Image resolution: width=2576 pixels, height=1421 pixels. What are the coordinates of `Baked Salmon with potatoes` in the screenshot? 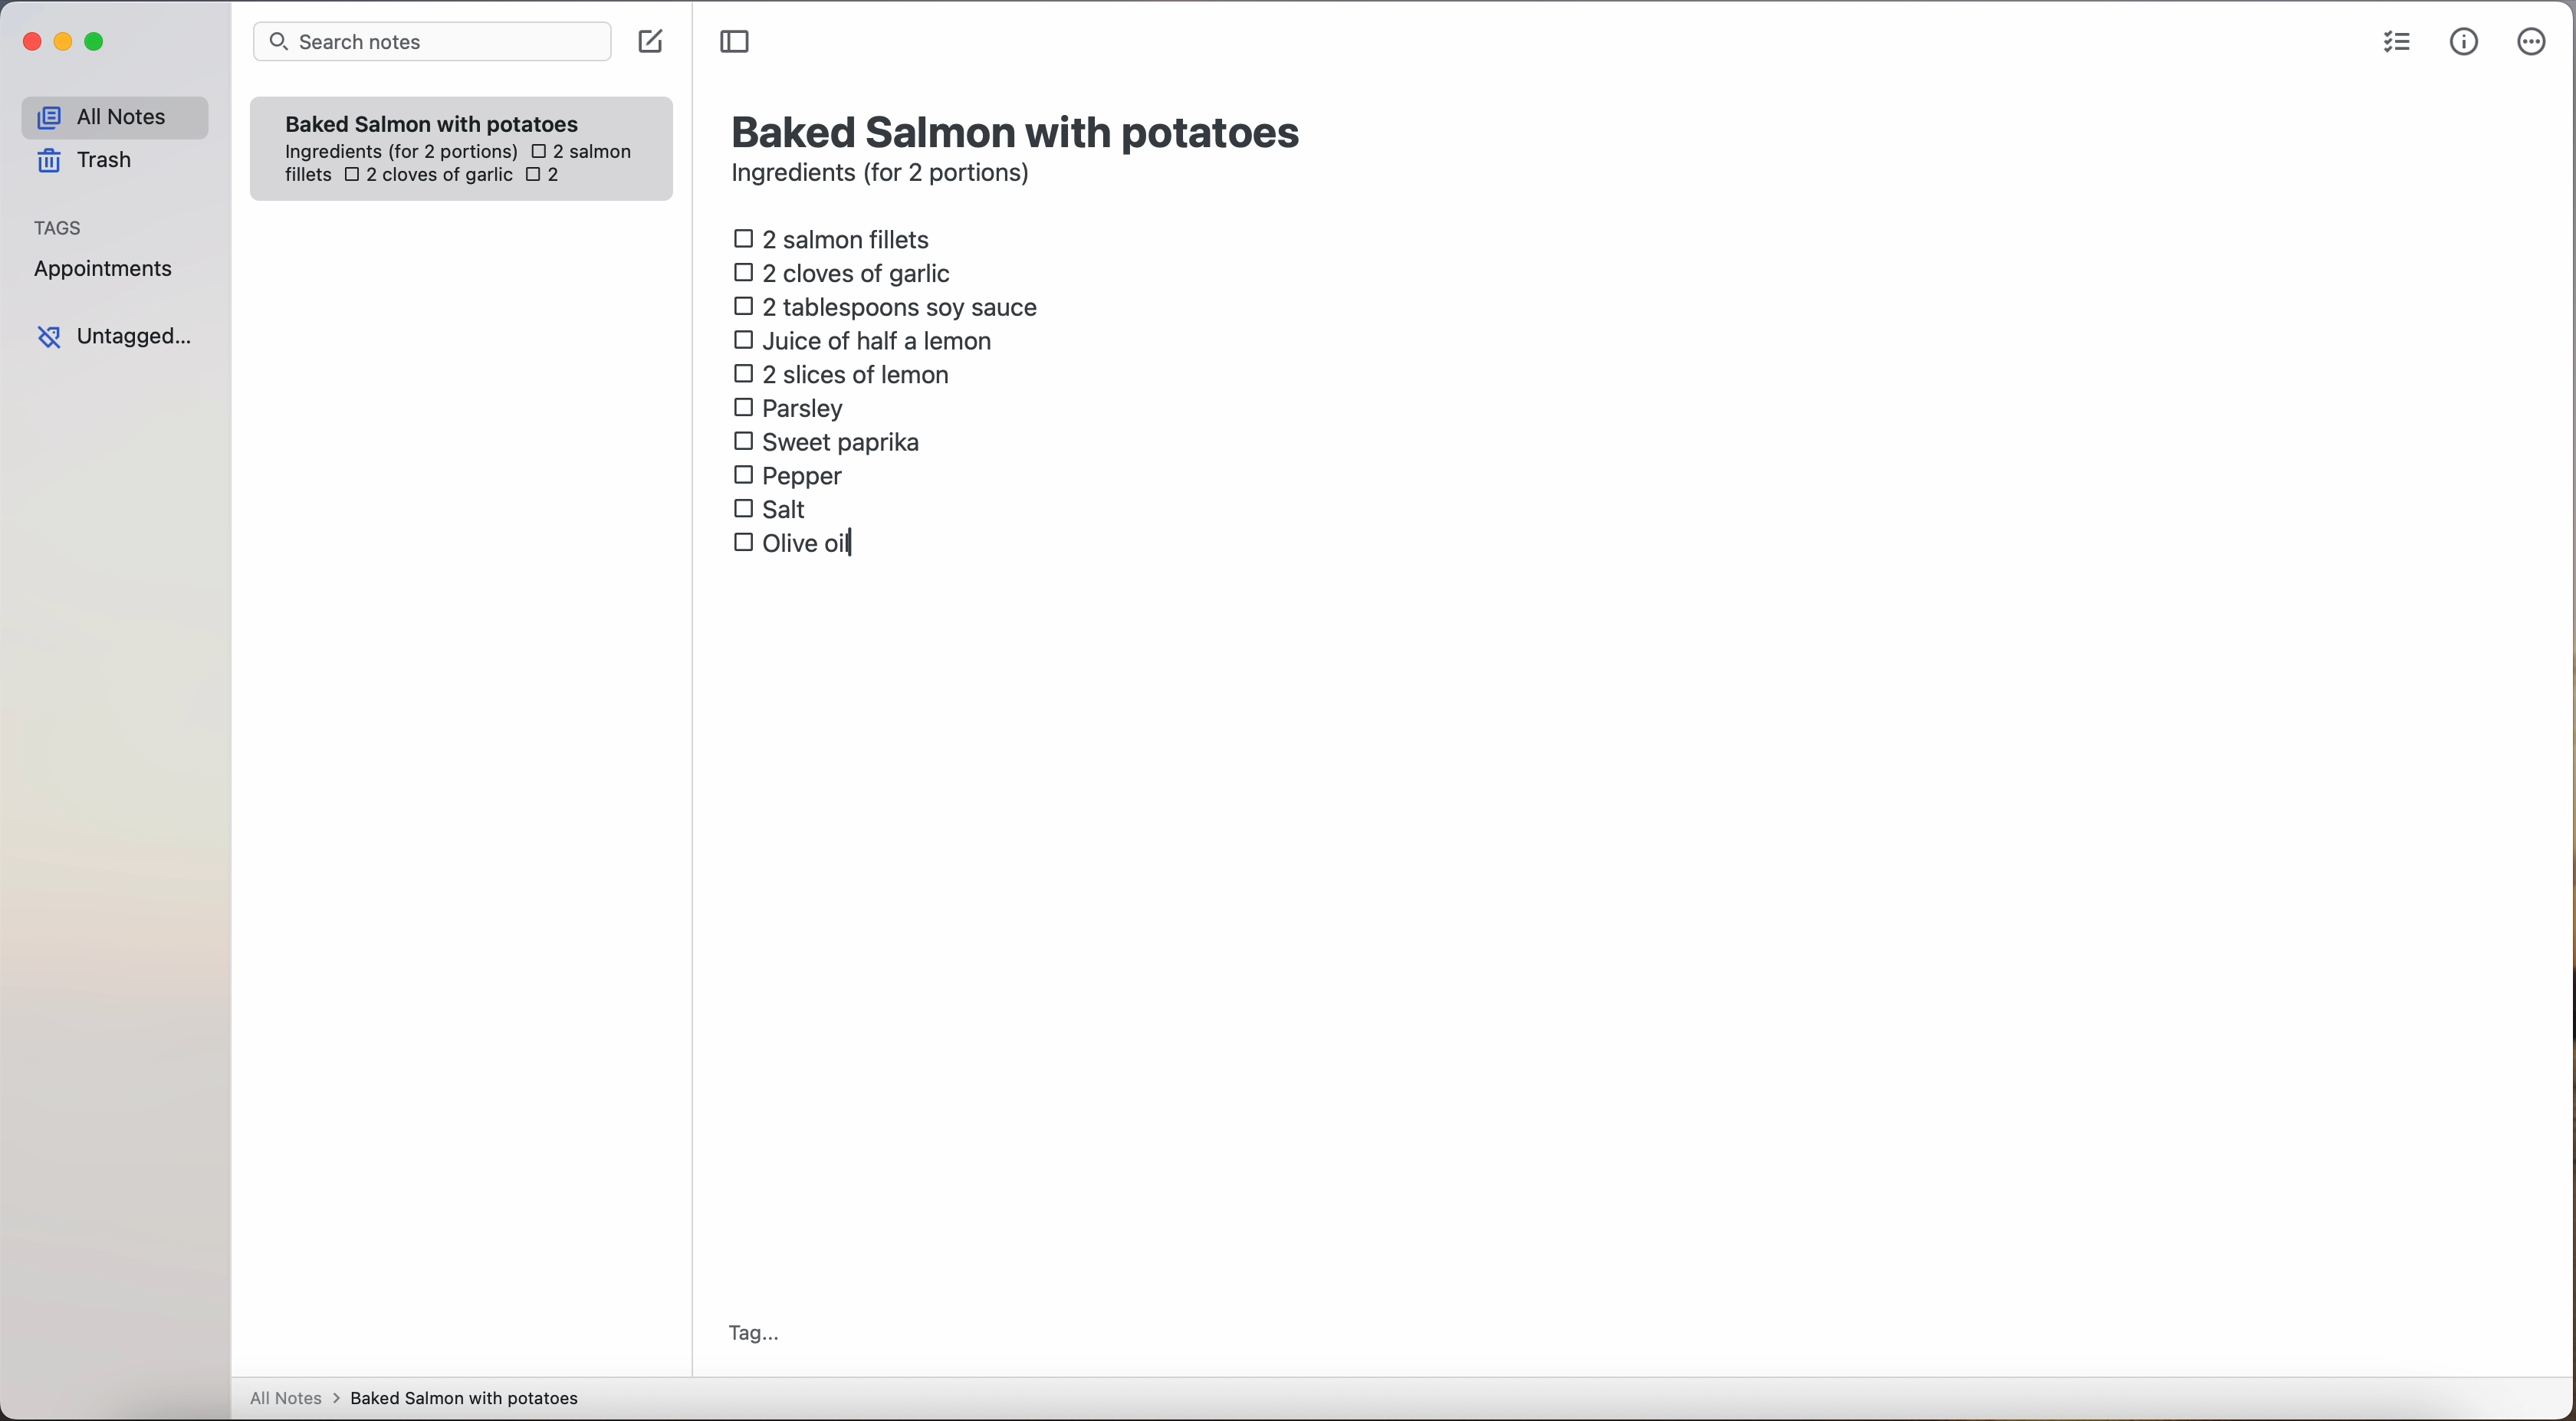 It's located at (433, 119).